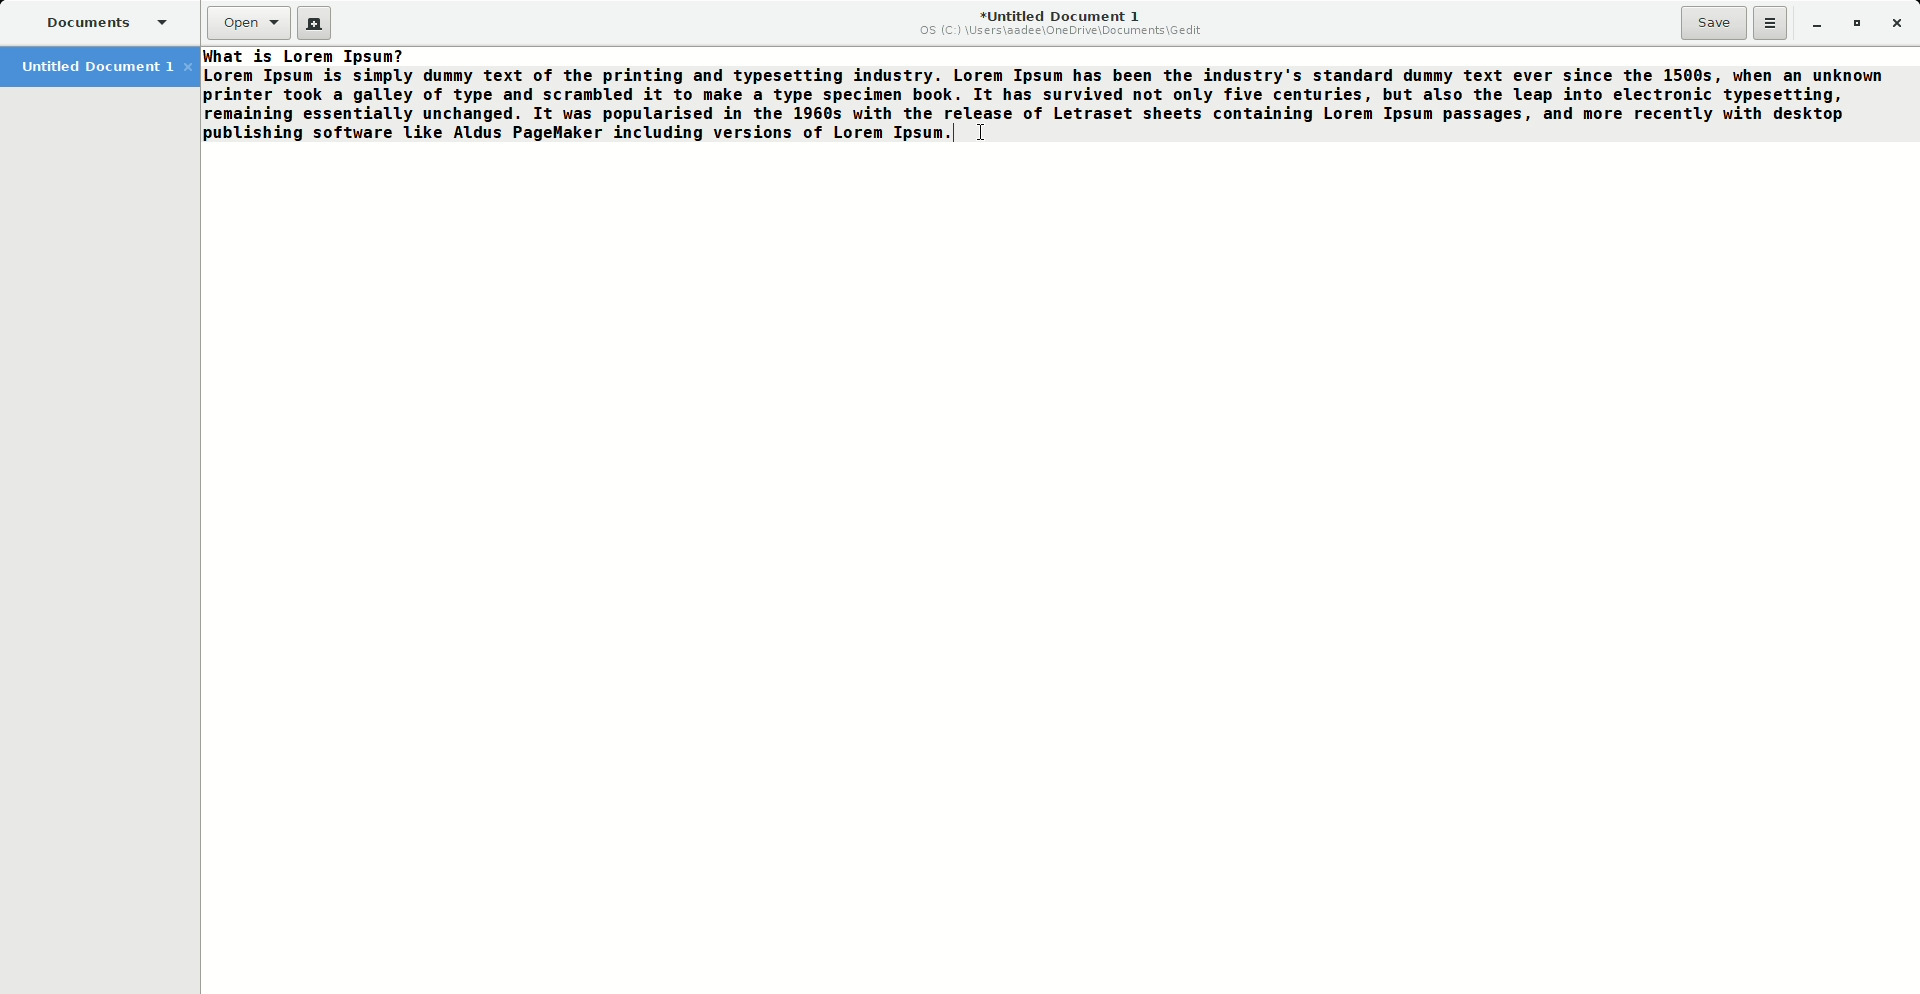 The width and height of the screenshot is (1920, 994). What do you see at coordinates (979, 134) in the screenshot?
I see `Cursor` at bounding box center [979, 134].